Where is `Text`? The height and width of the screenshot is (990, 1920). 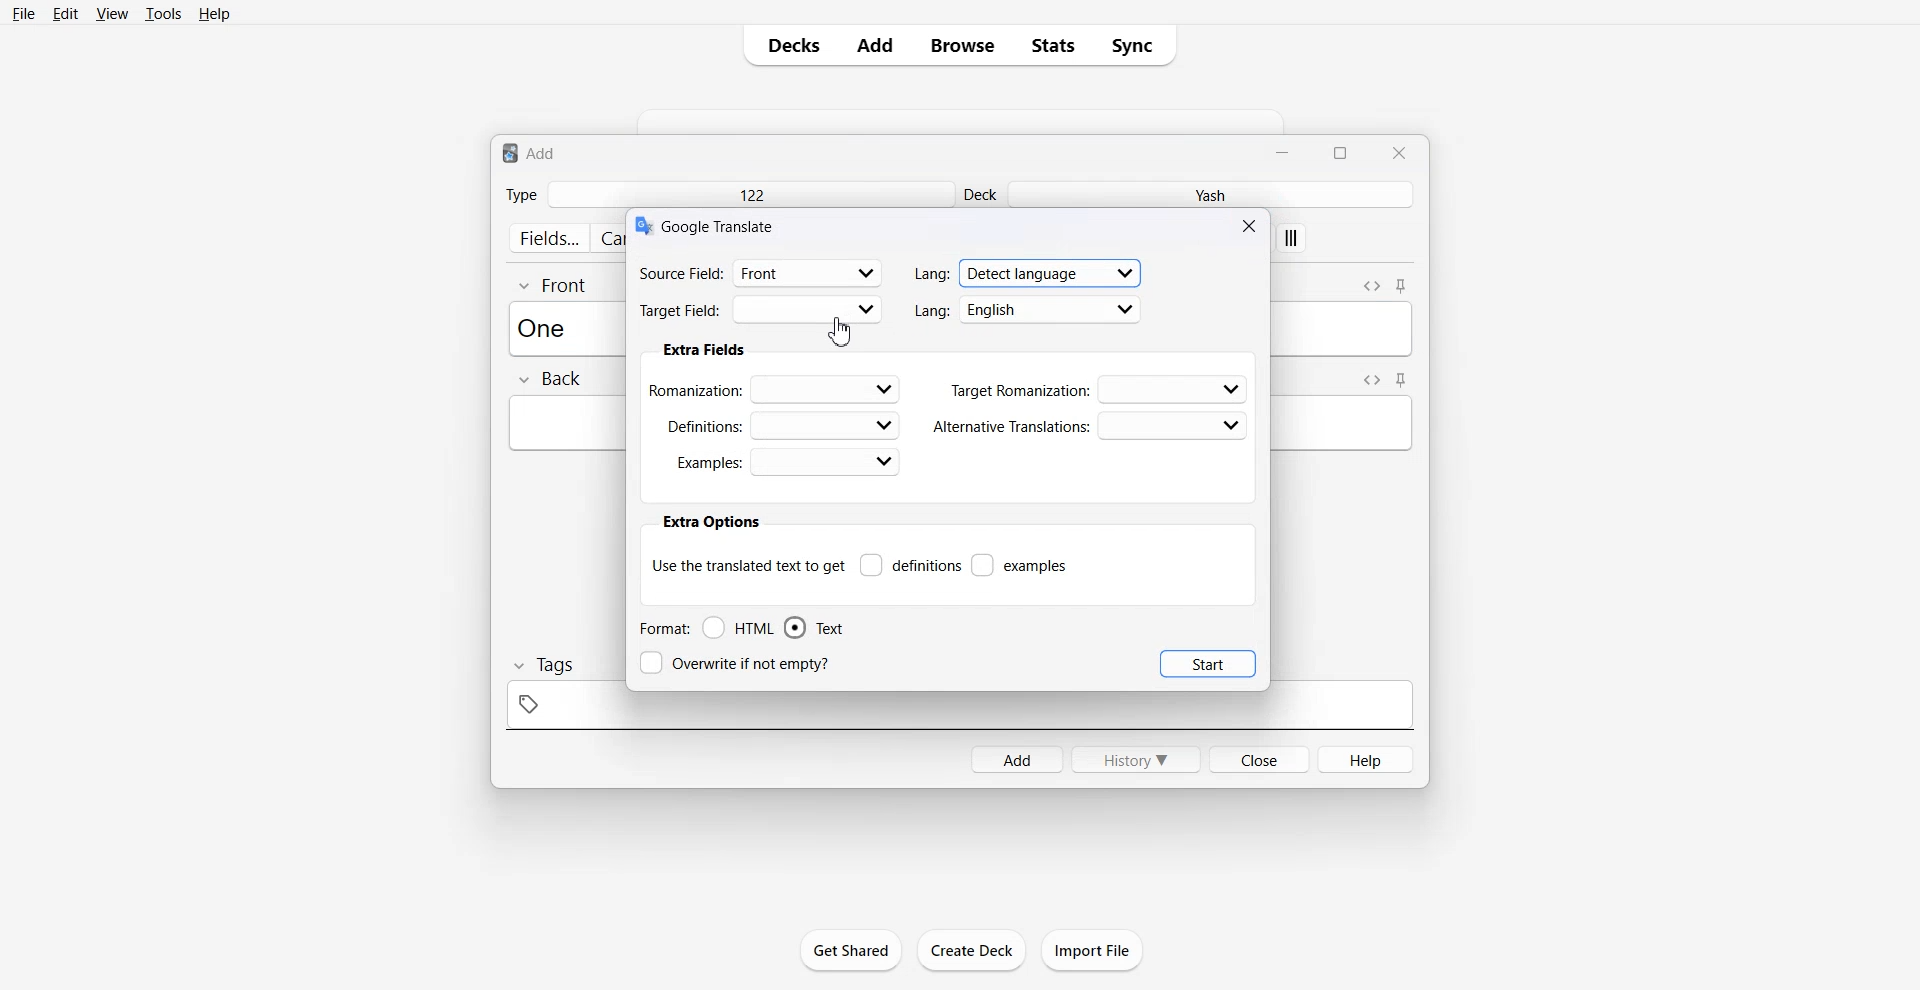 Text is located at coordinates (721, 225).